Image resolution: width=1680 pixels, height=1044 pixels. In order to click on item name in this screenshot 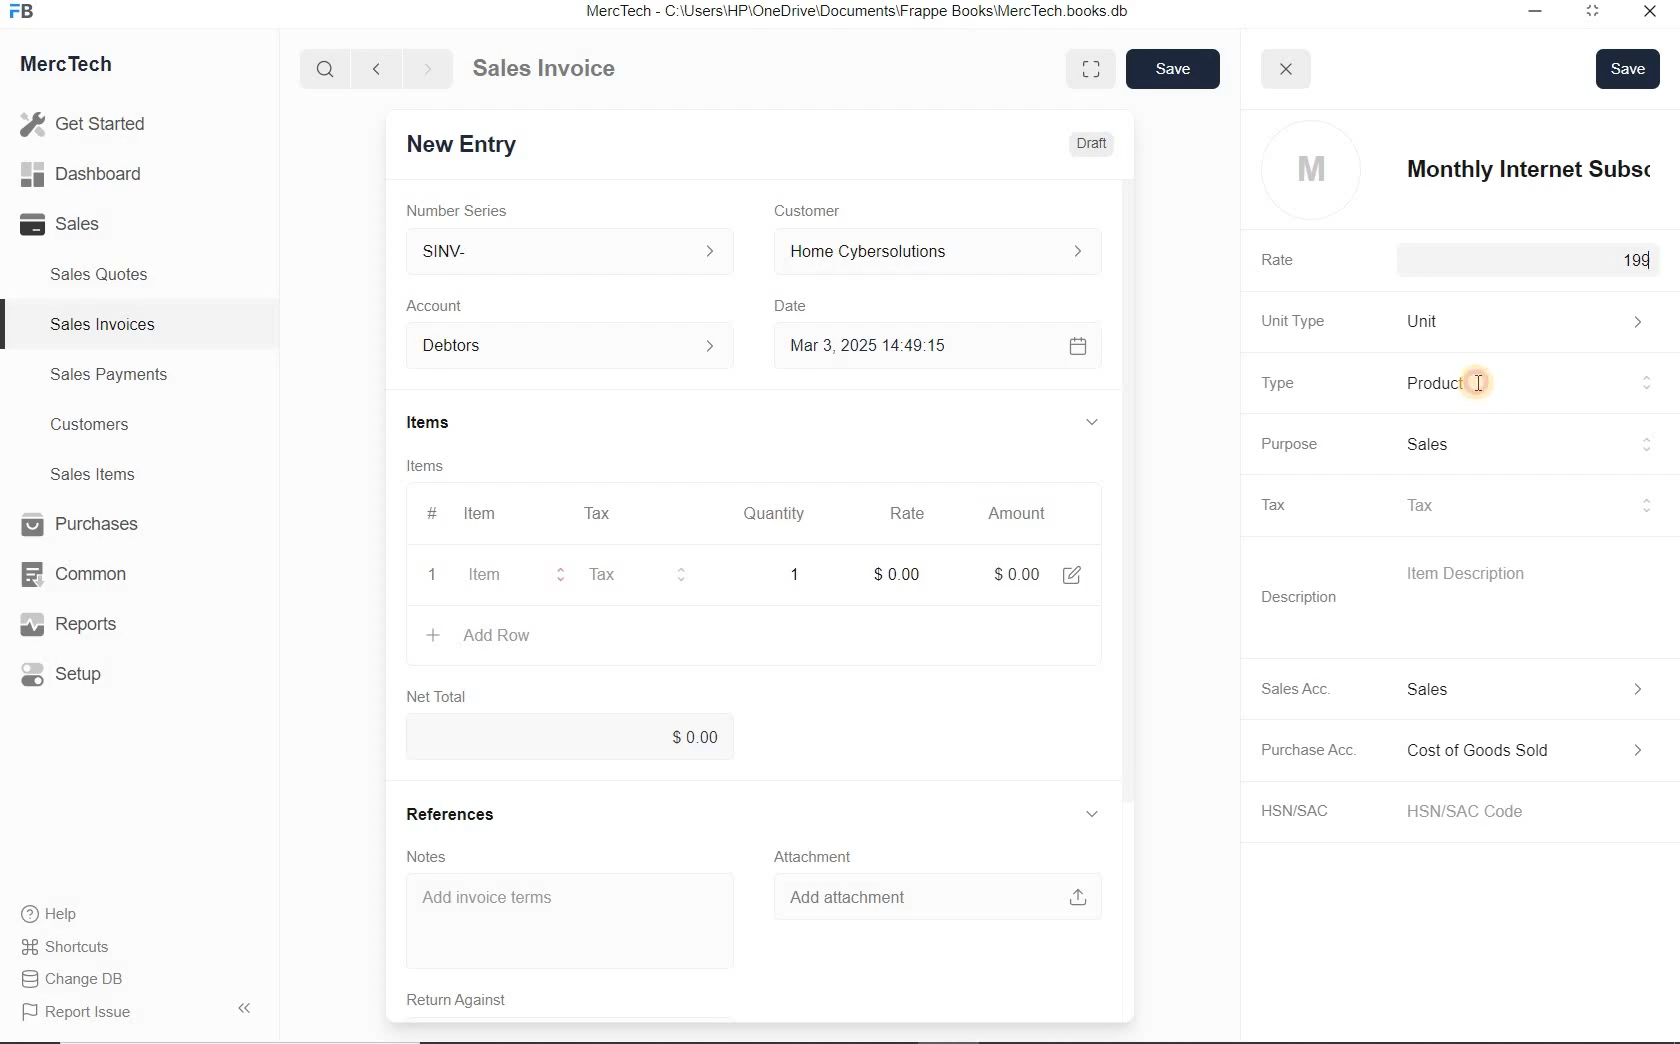, I will do `click(1532, 169)`.